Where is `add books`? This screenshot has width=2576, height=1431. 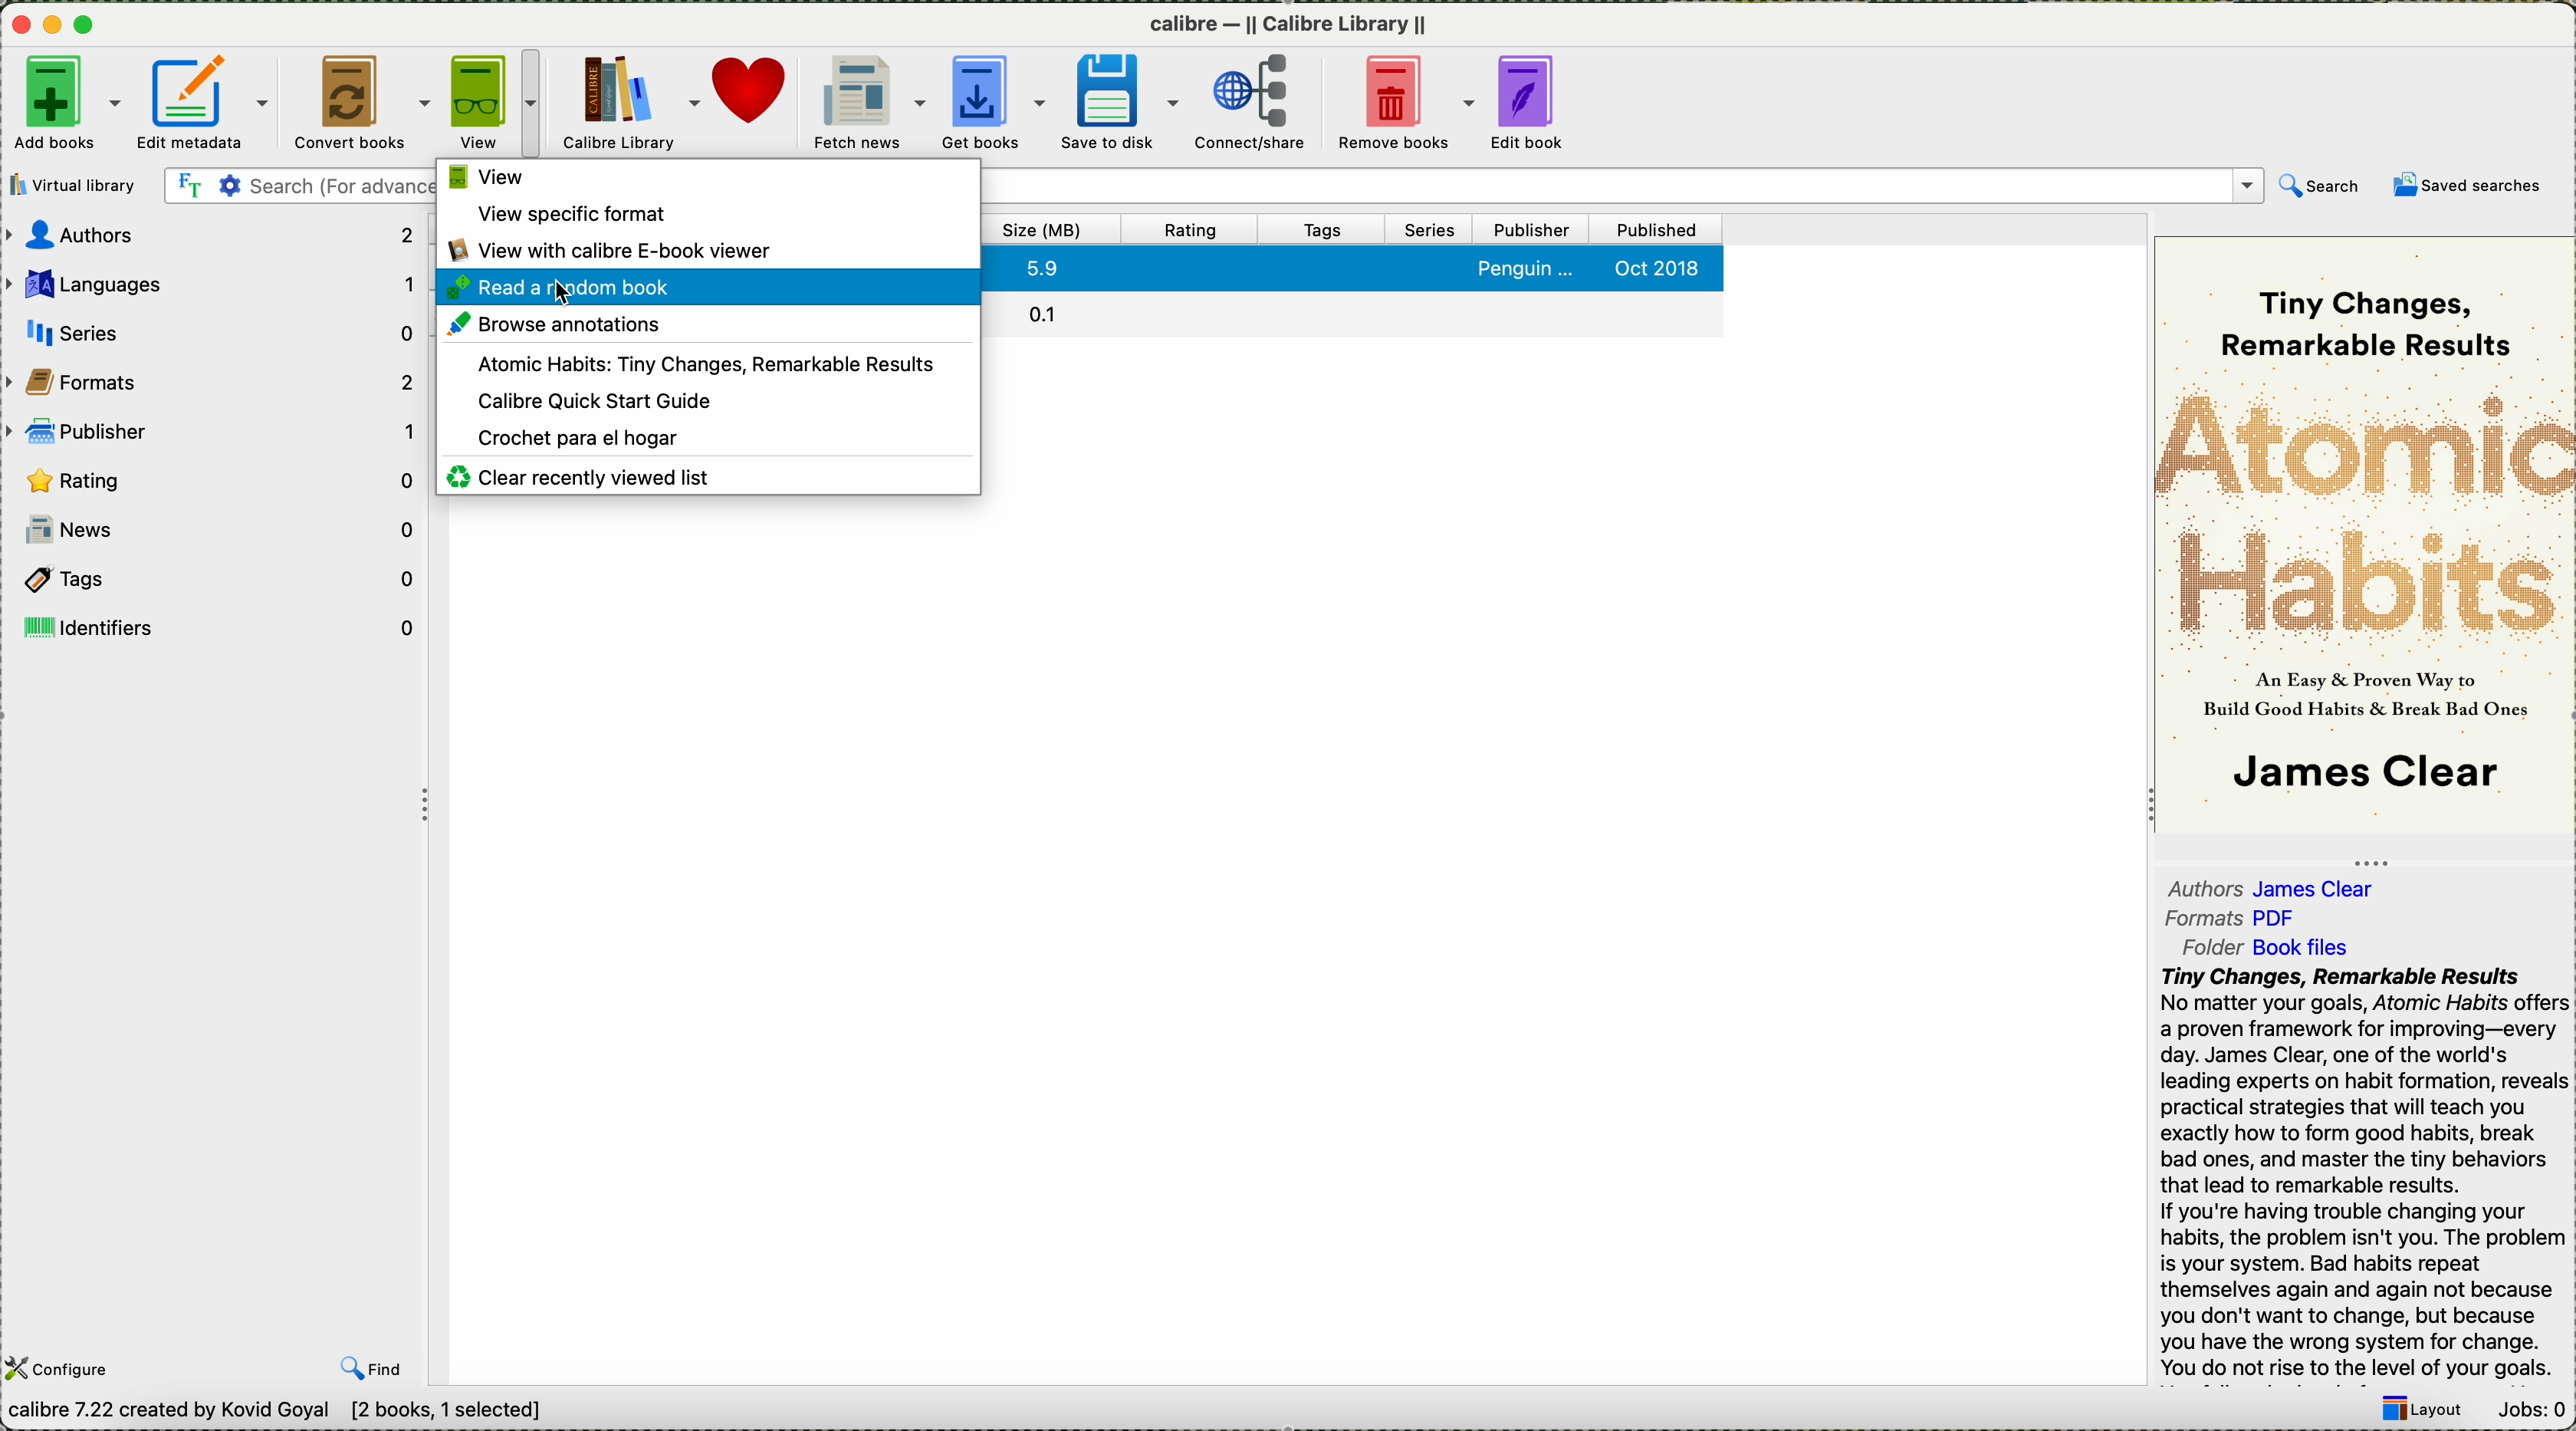 add books is located at coordinates (61, 103).